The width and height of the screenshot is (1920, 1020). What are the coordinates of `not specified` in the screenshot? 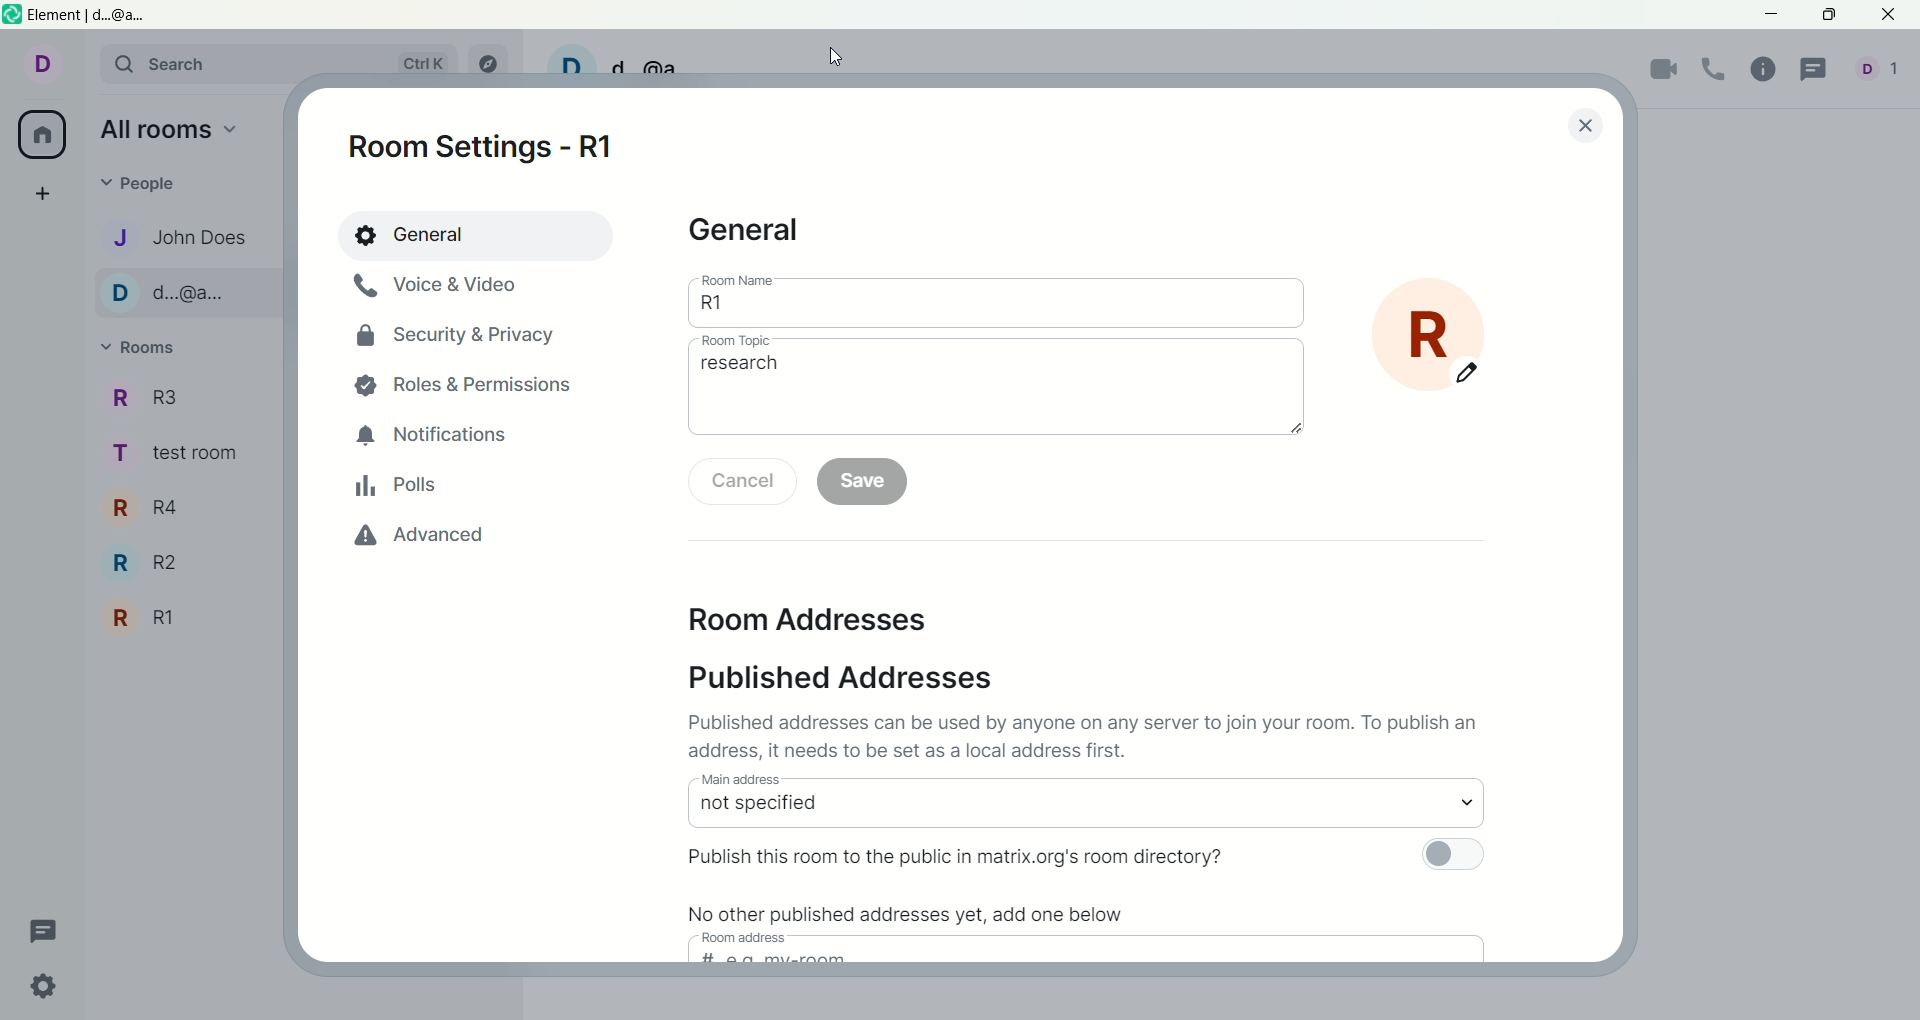 It's located at (1084, 810).